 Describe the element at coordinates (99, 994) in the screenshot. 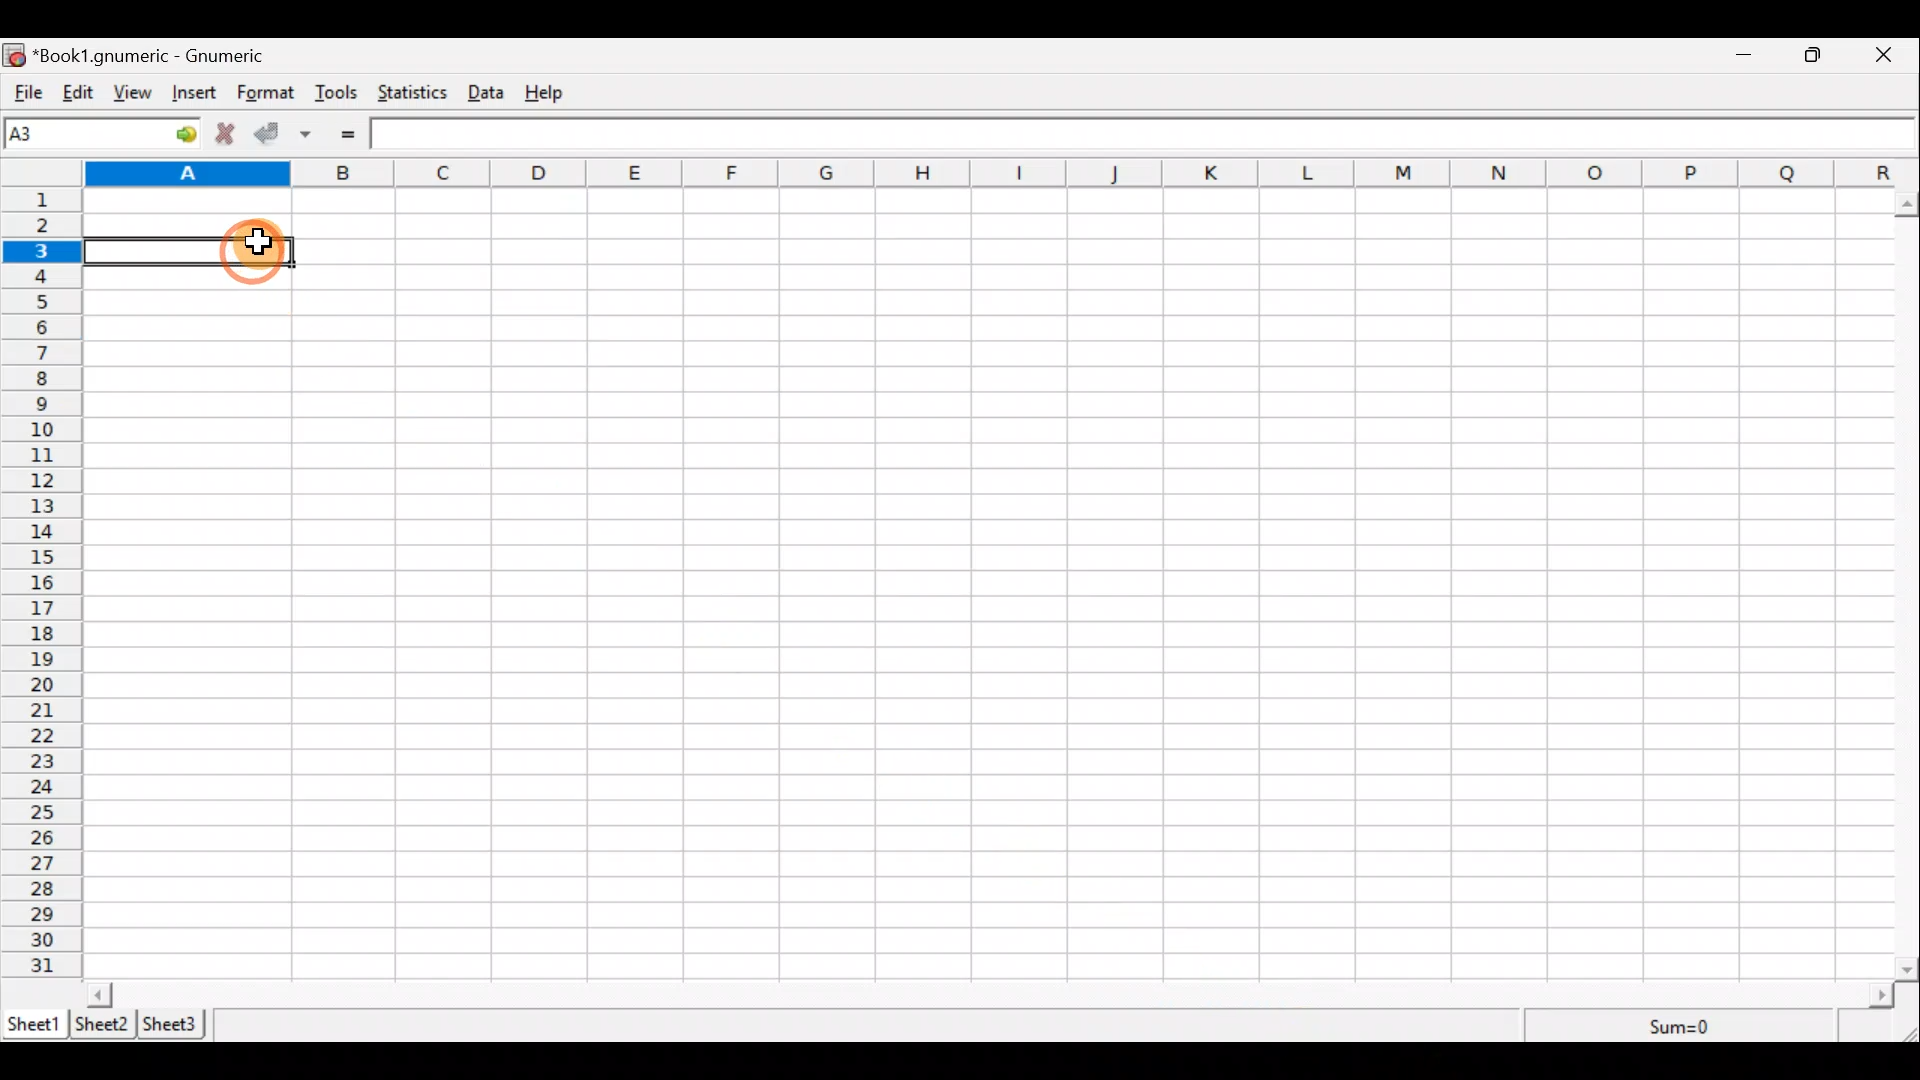

I see `scroll left` at that location.